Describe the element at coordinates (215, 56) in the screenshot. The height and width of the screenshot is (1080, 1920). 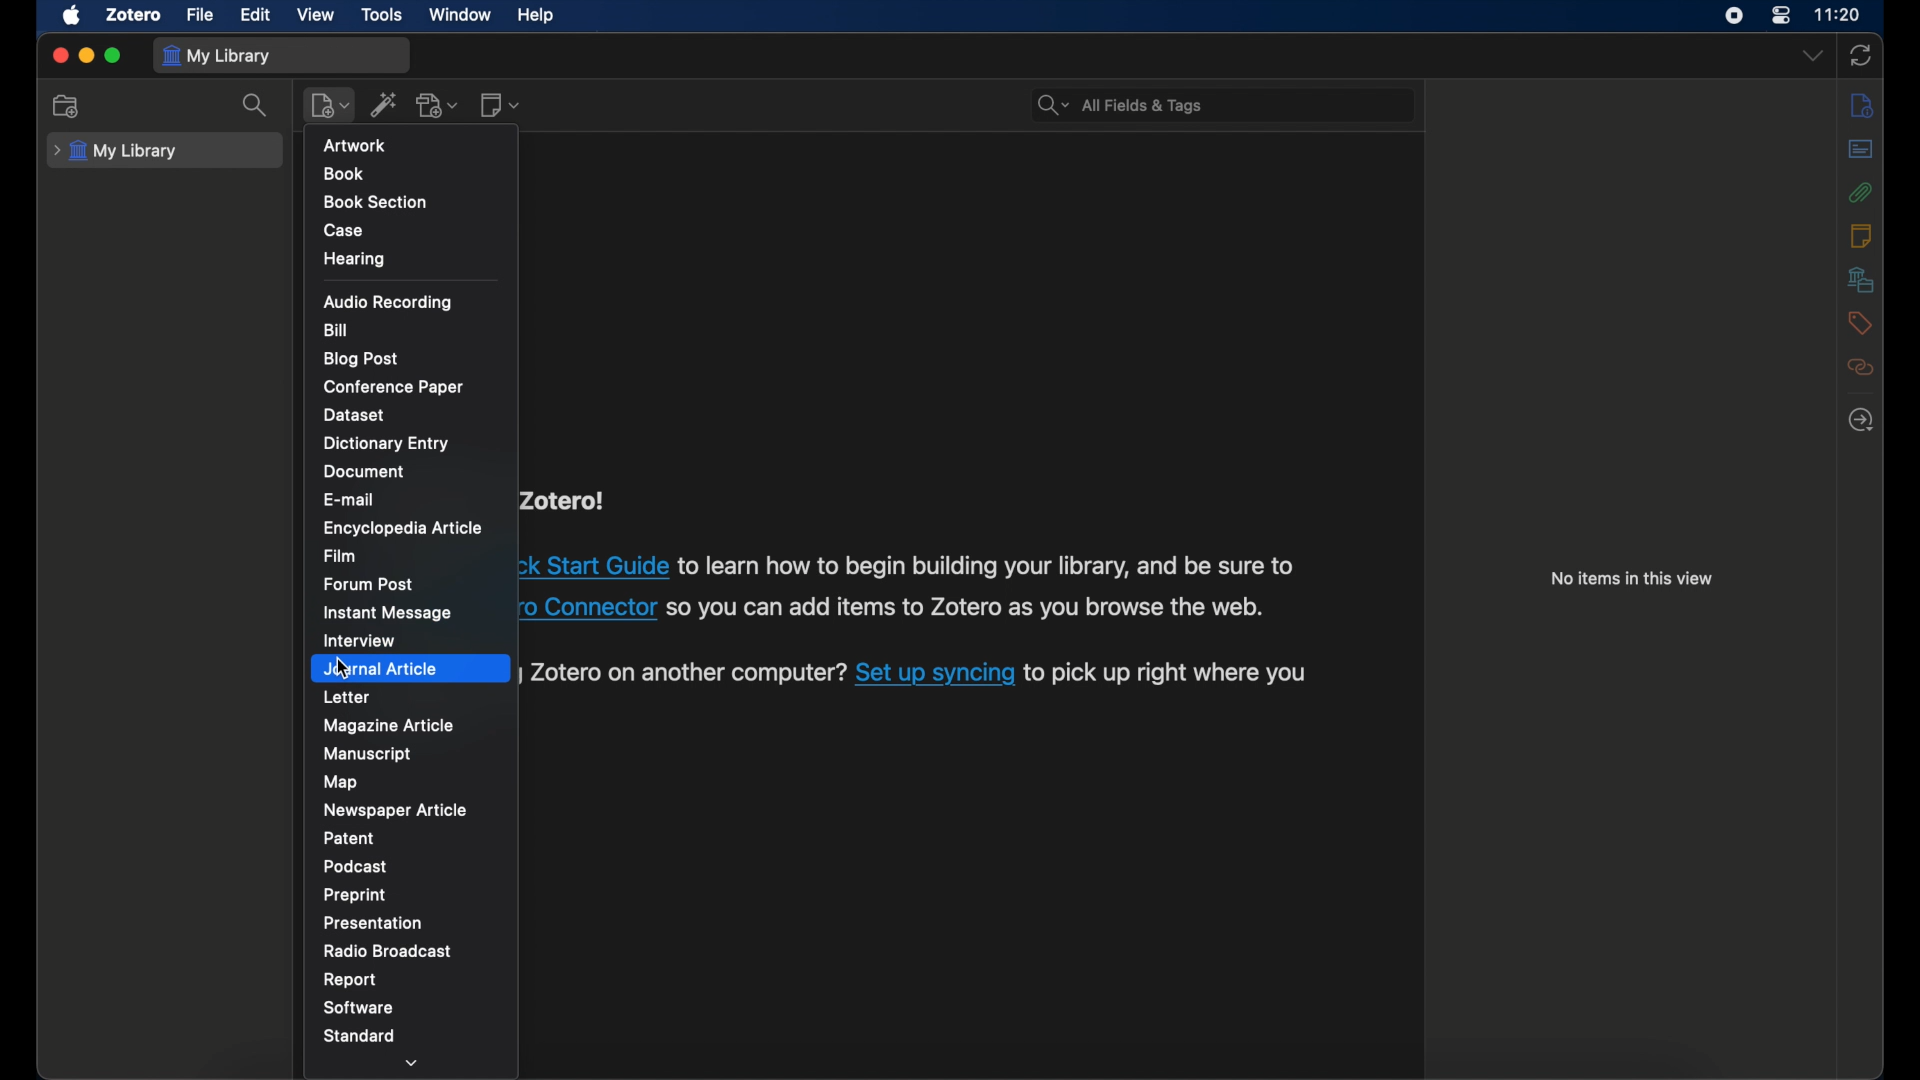
I see `my library` at that location.